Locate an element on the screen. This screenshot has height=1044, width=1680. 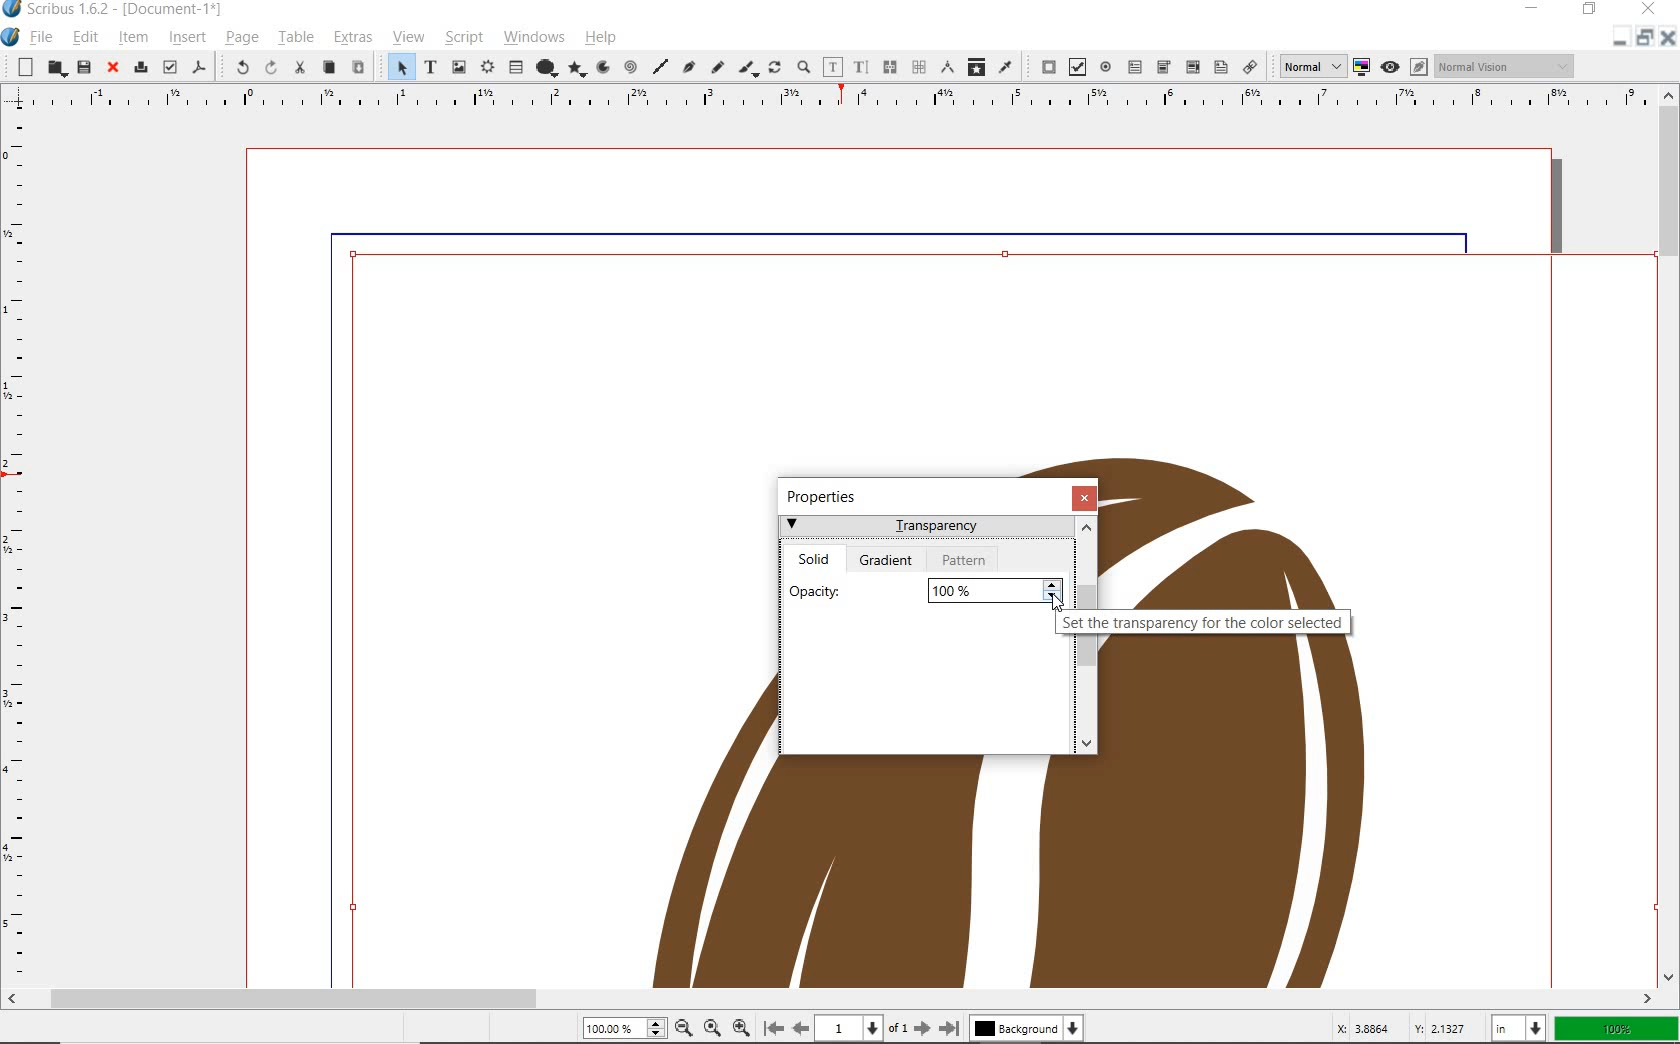
select unit: in is located at coordinates (1521, 1029).